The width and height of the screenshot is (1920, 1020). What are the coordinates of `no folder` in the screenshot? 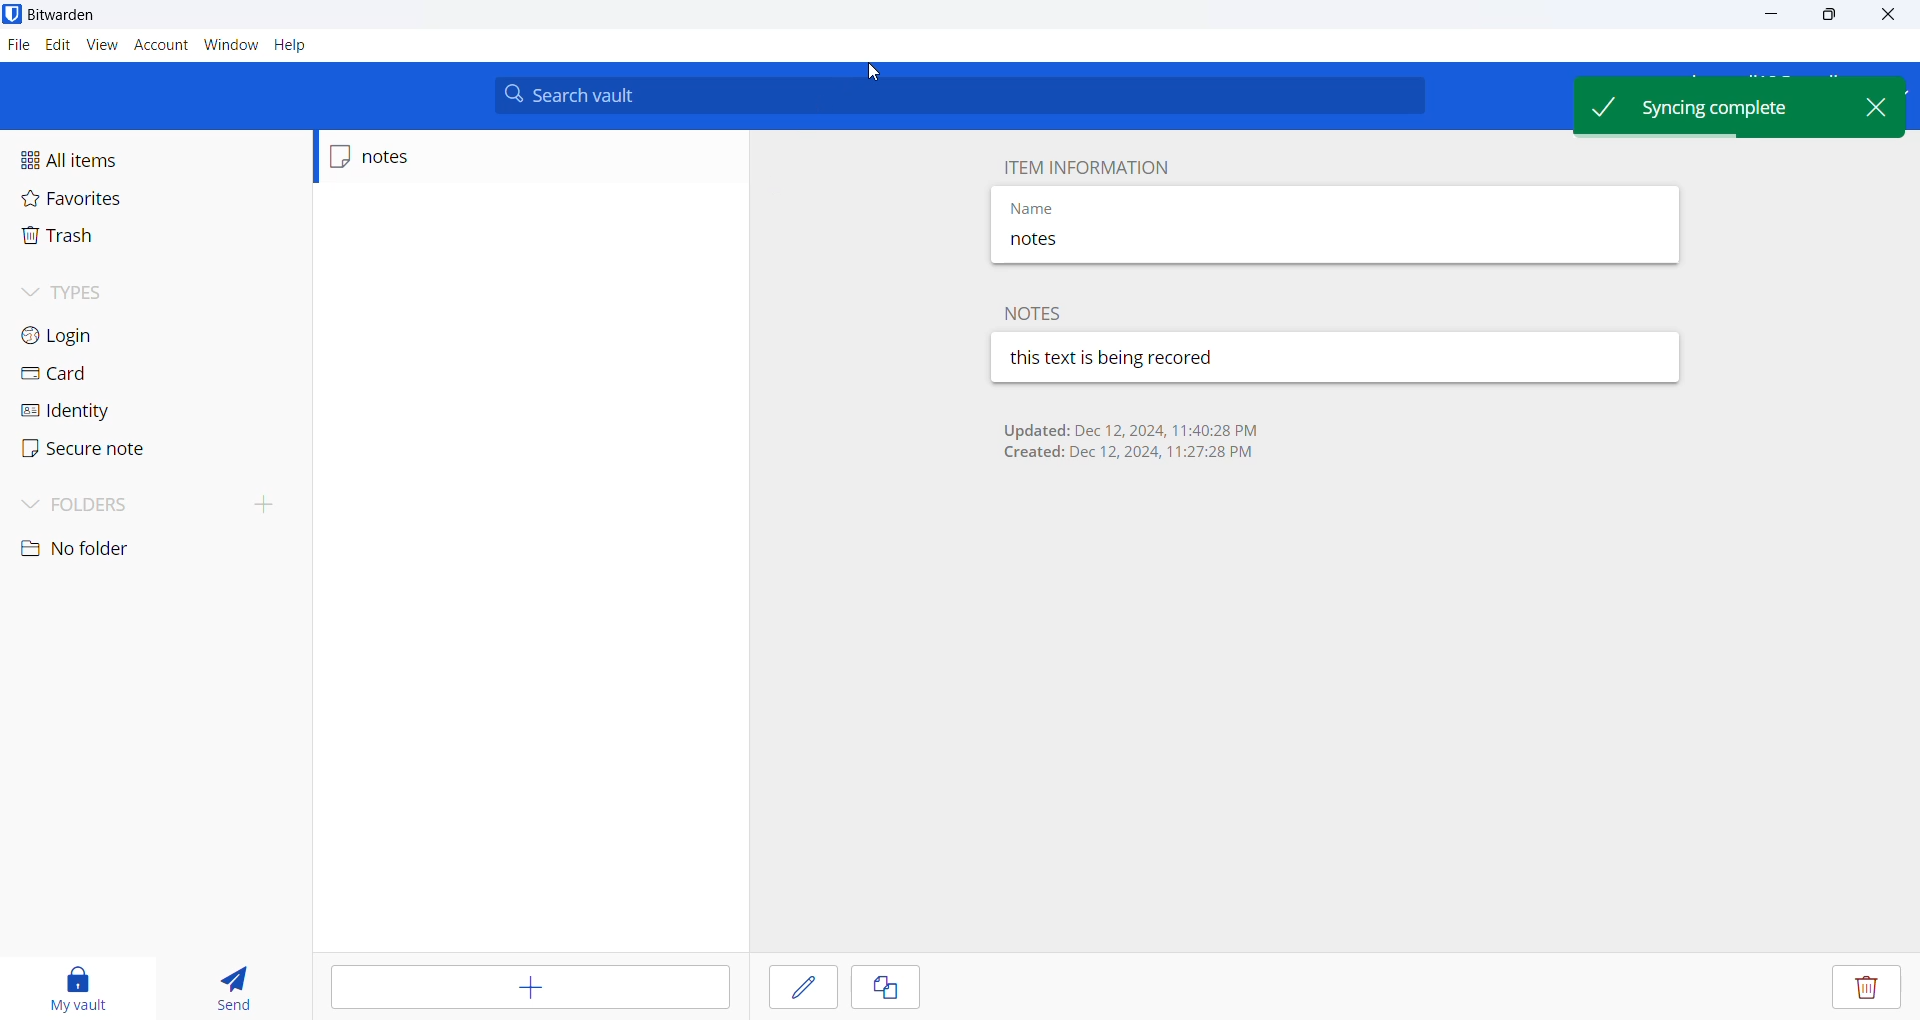 It's located at (97, 549).